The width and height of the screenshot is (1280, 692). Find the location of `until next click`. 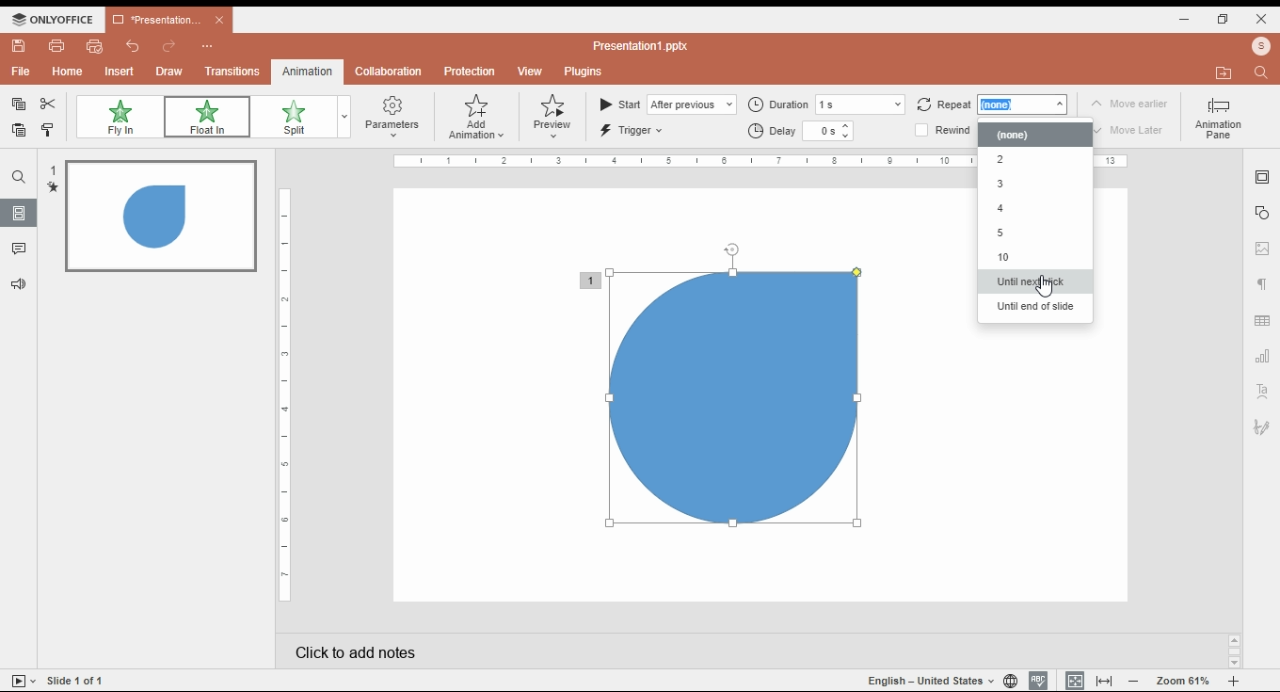

until next click is located at coordinates (1028, 283).